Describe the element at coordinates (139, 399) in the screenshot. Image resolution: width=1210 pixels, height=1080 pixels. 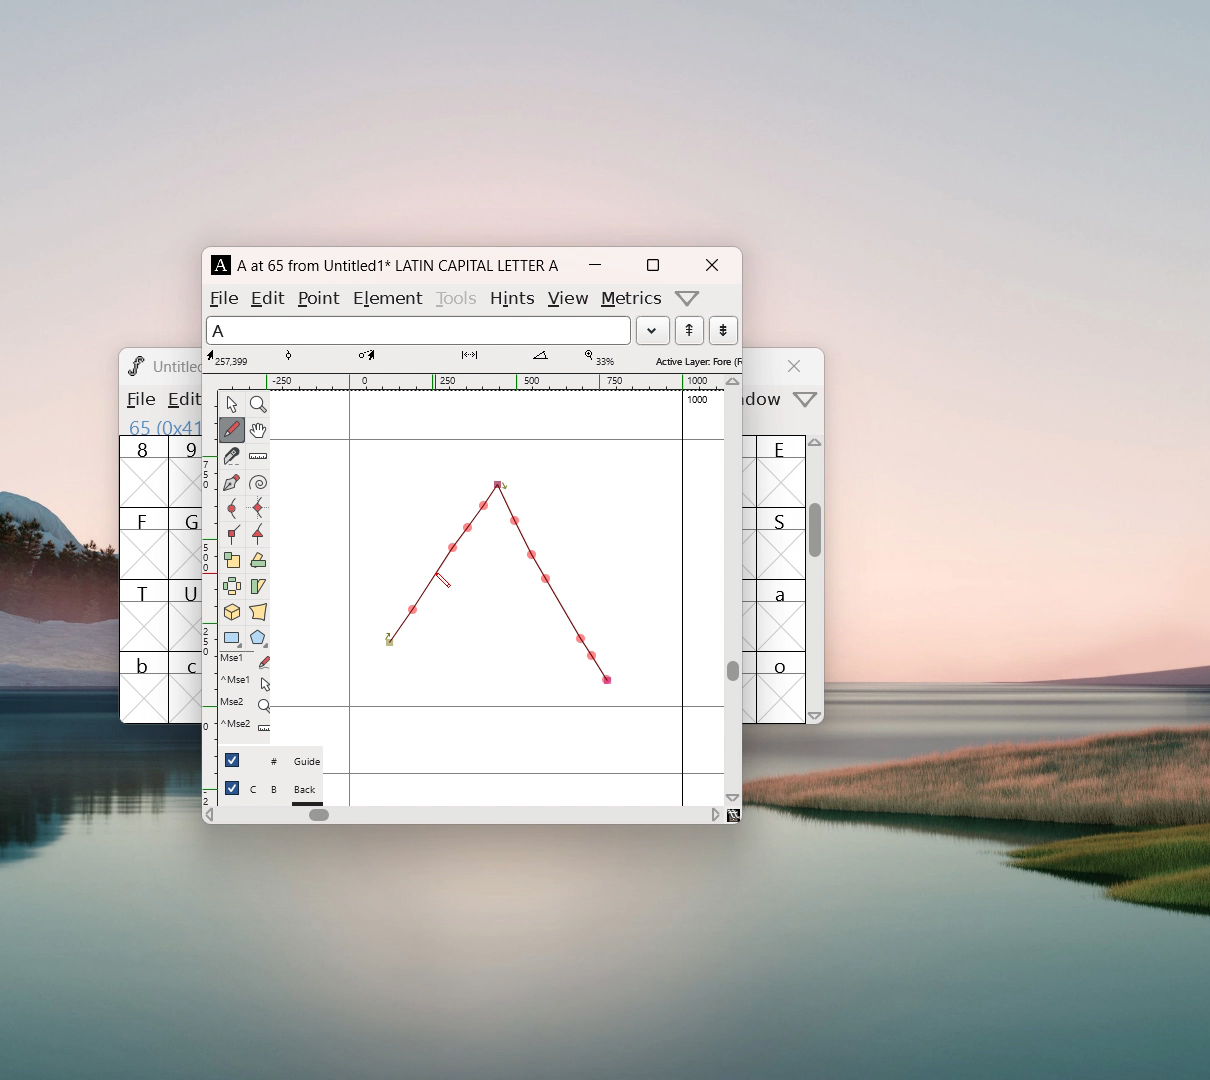
I see `file` at that location.